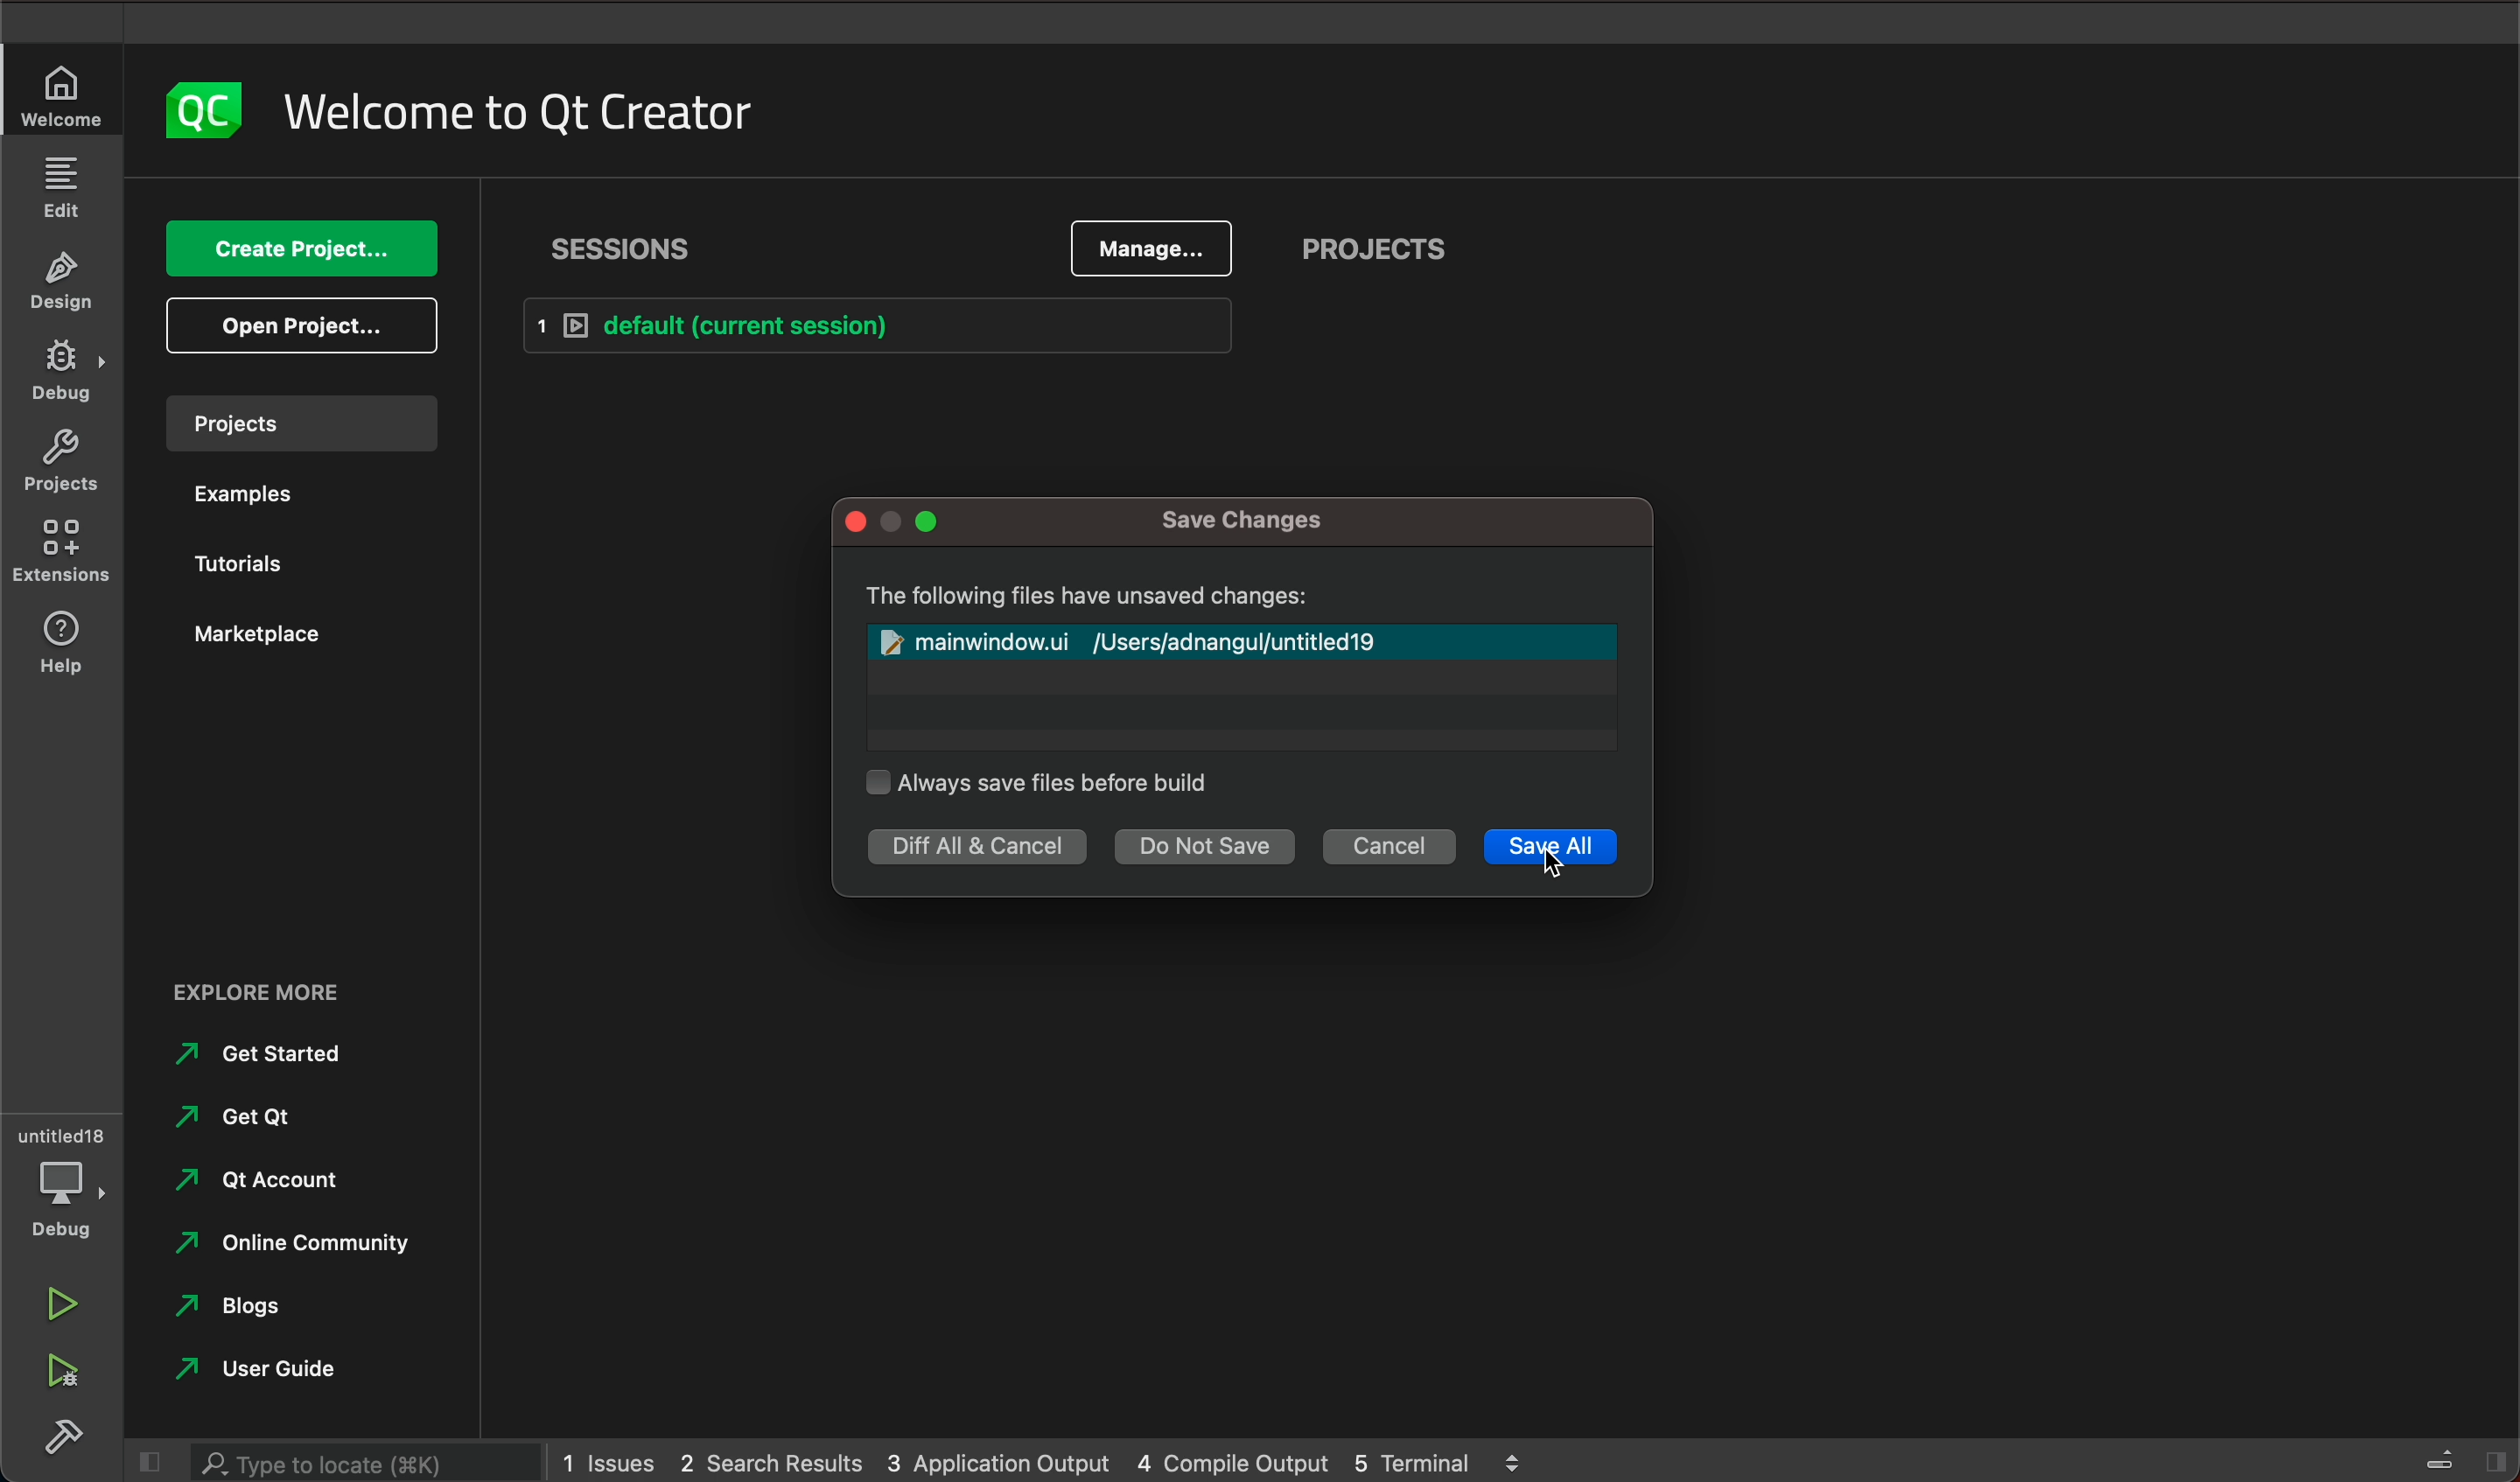  Describe the element at coordinates (606, 1458) in the screenshot. I see `1 issues` at that location.